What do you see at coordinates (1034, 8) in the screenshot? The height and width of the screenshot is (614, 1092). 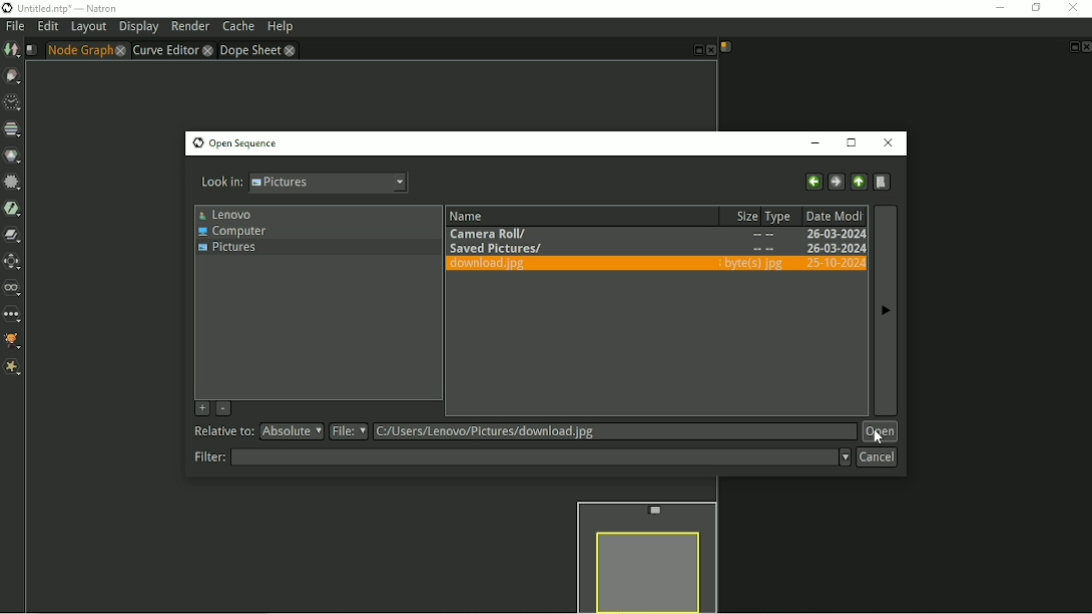 I see `Restore down` at bounding box center [1034, 8].